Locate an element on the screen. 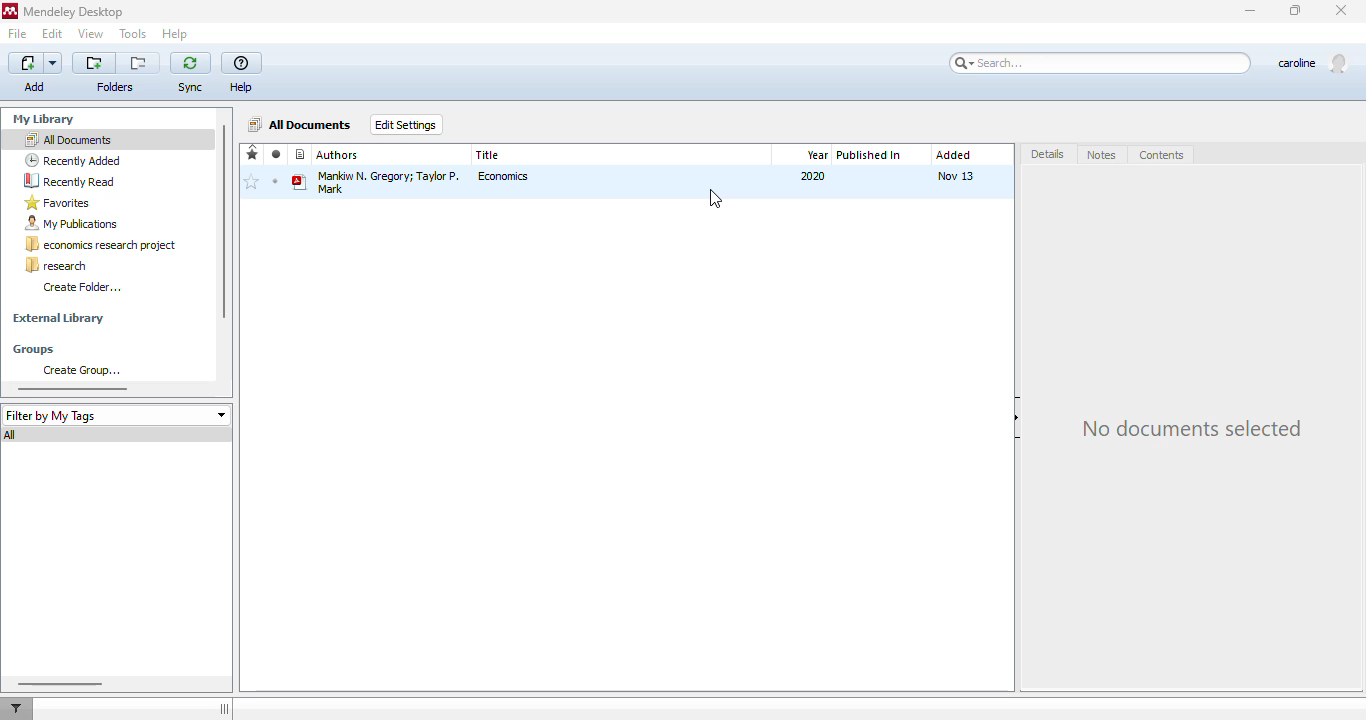 This screenshot has width=1366, height=720. economics is located at coordinates (505, 176).